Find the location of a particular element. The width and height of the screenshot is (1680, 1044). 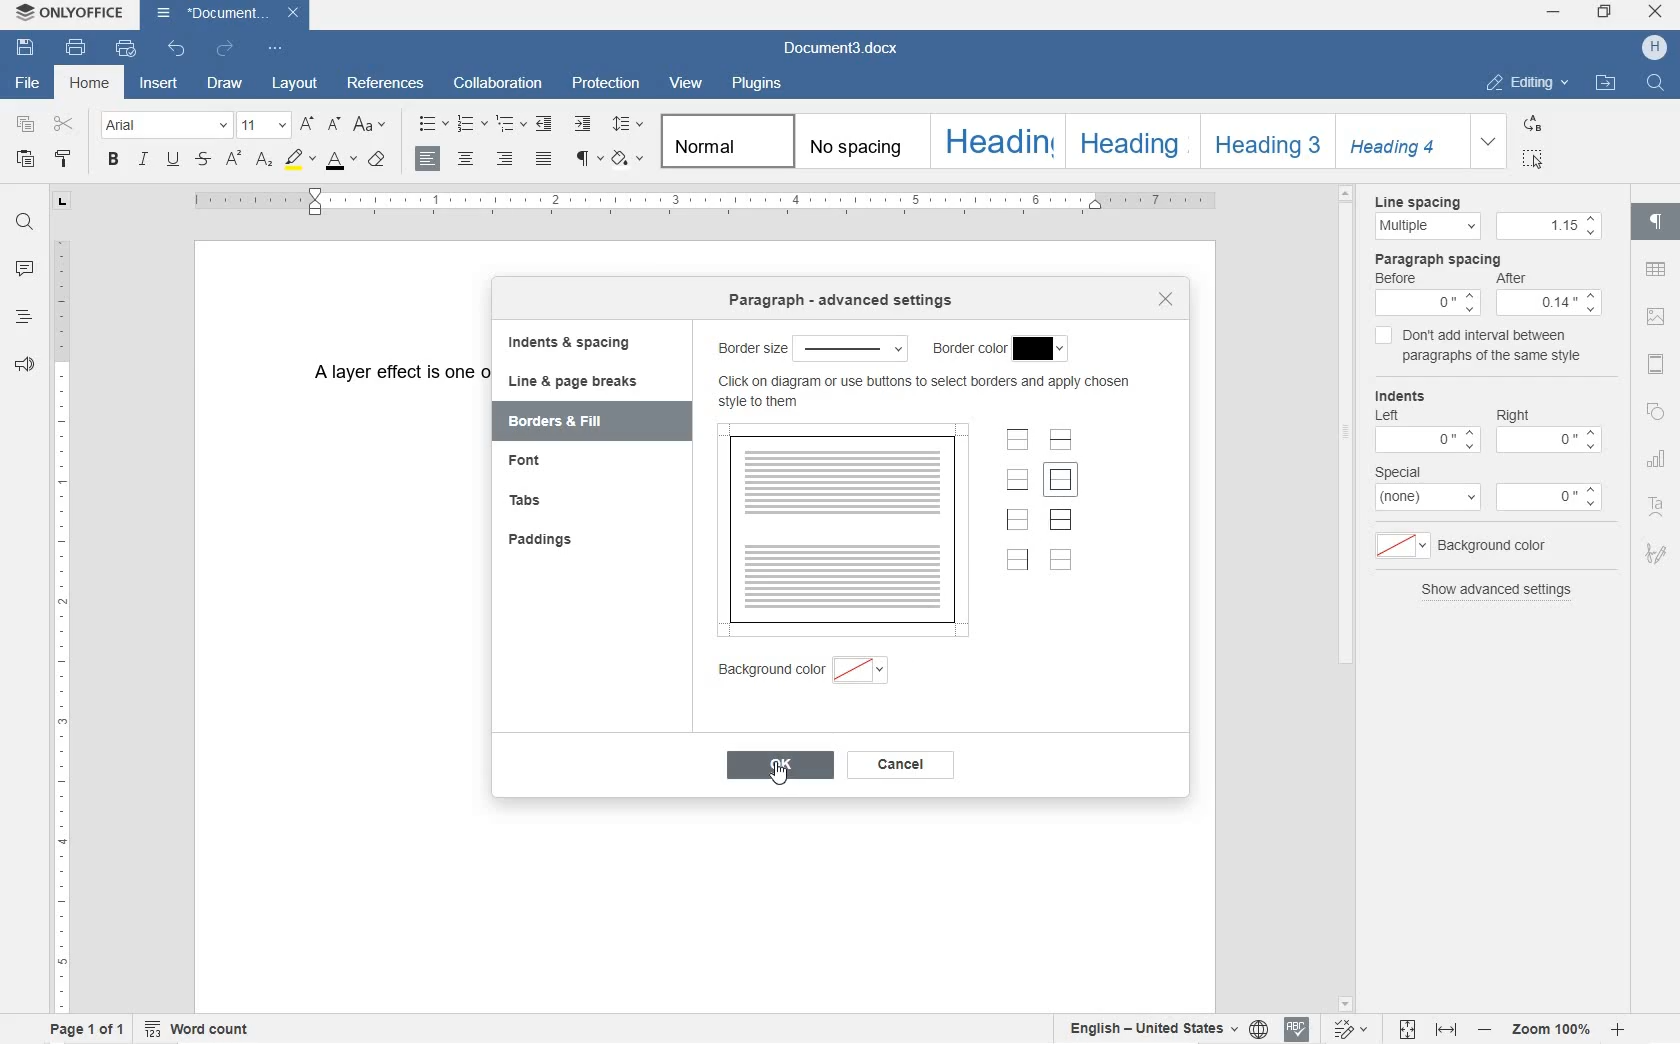

set outer and inner borders is located at coordinates (1062, 521).